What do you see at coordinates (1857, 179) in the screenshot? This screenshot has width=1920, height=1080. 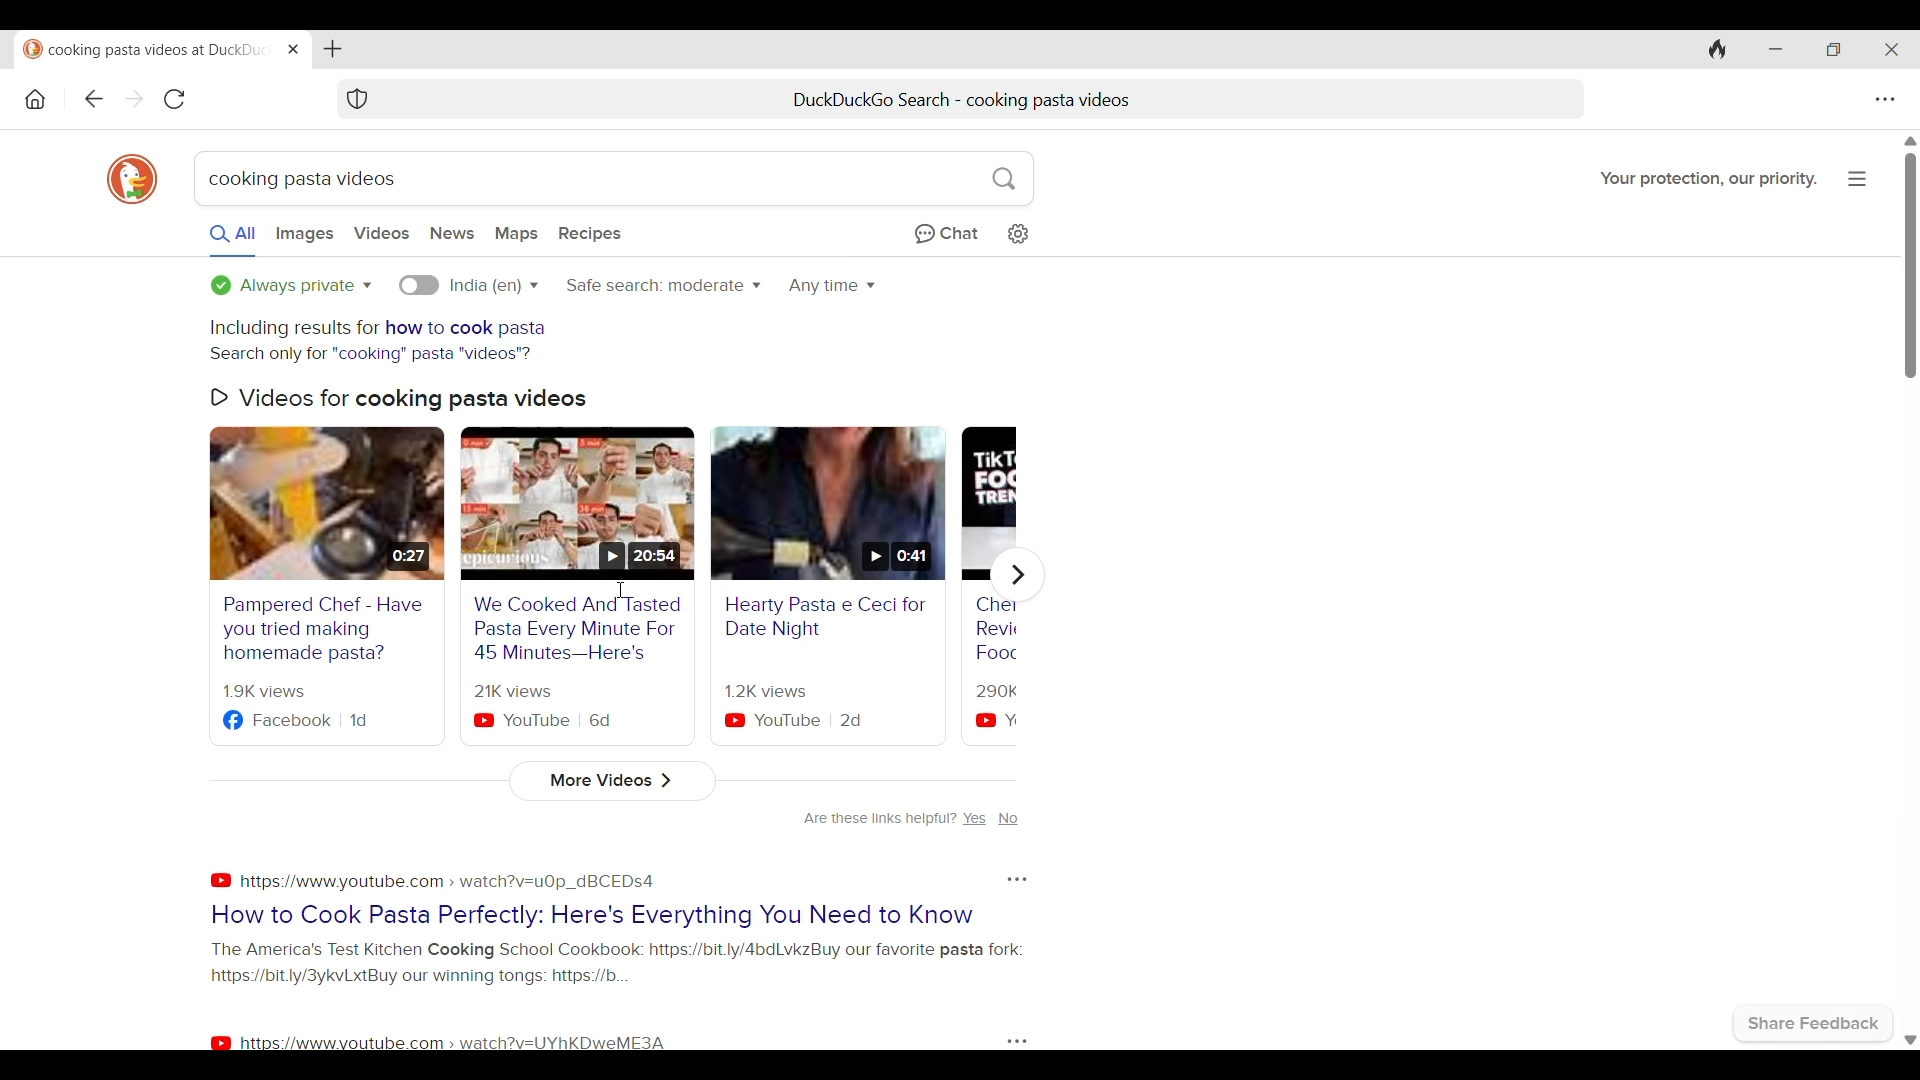 I see `Page options` at bounding box center [1857, 179].